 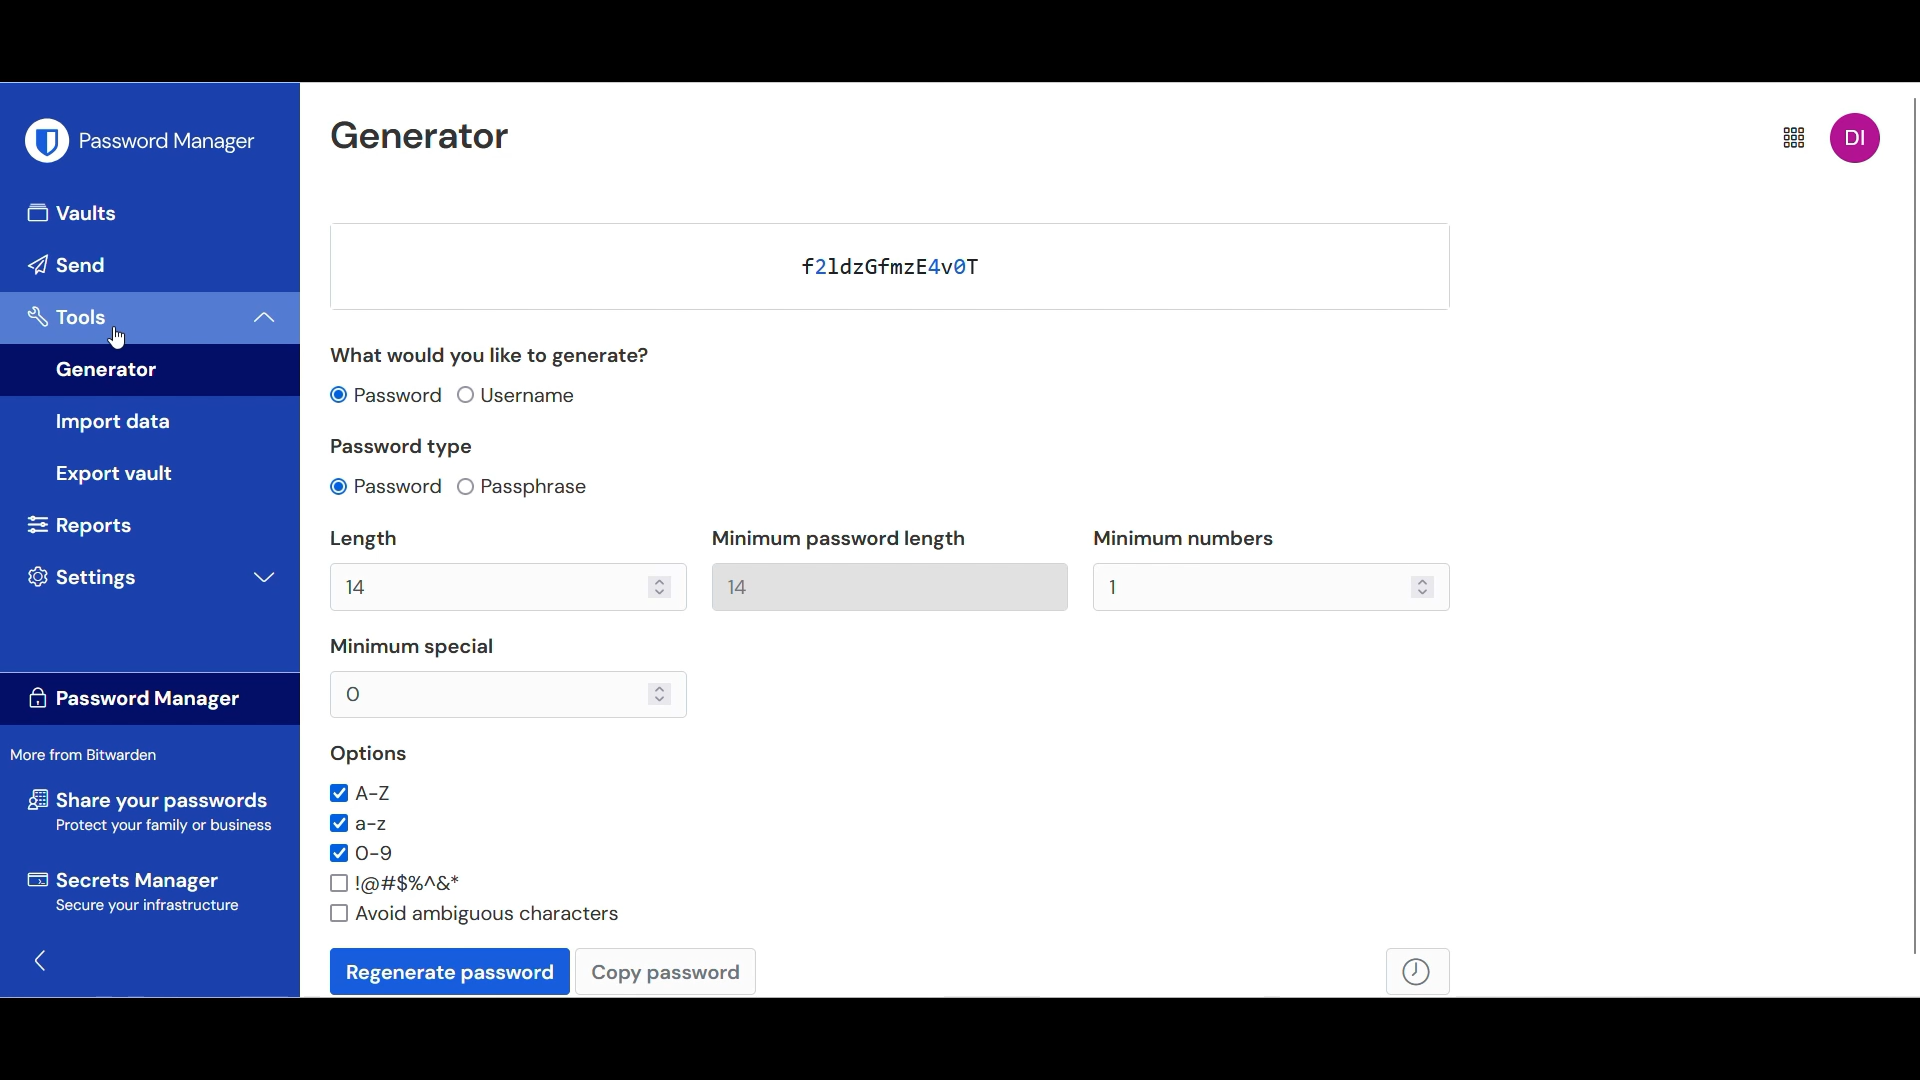 I want to click on Vertical slide bar, so click(x=1914, y=524).